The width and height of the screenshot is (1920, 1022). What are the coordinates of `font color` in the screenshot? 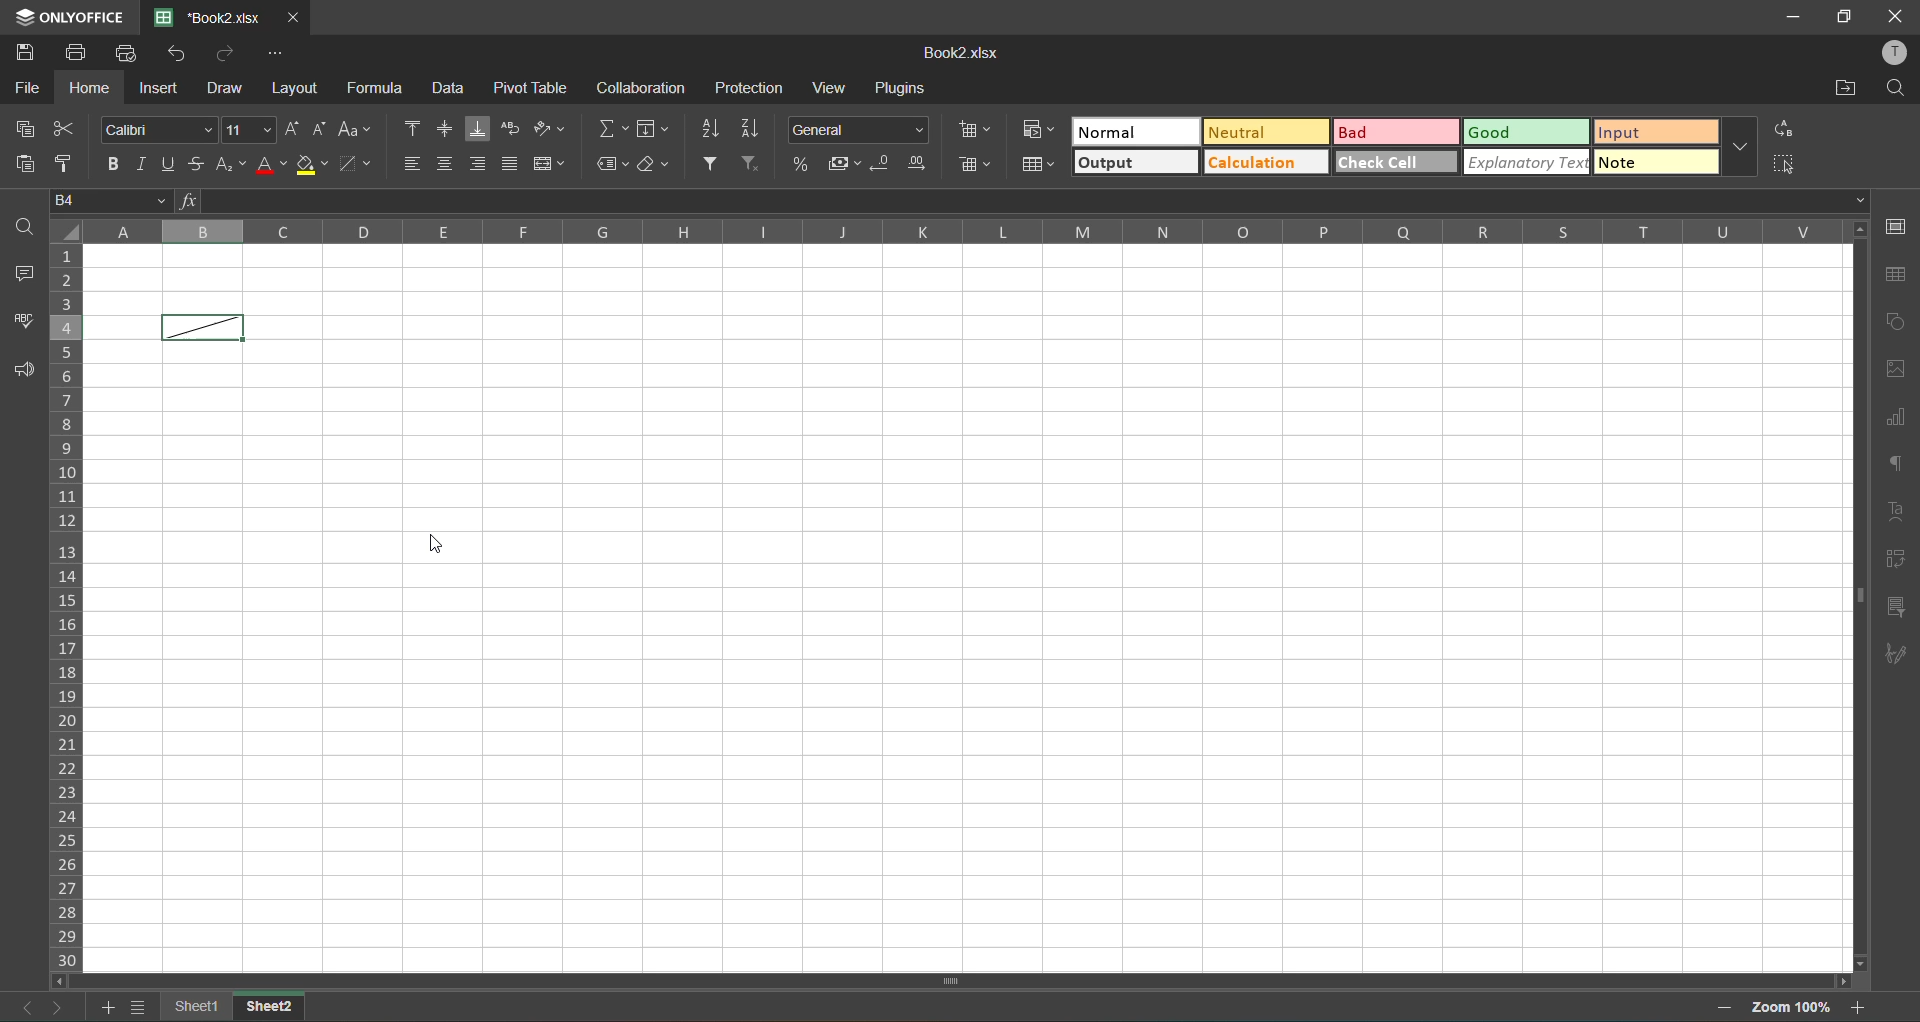 It's located at (272, 167).